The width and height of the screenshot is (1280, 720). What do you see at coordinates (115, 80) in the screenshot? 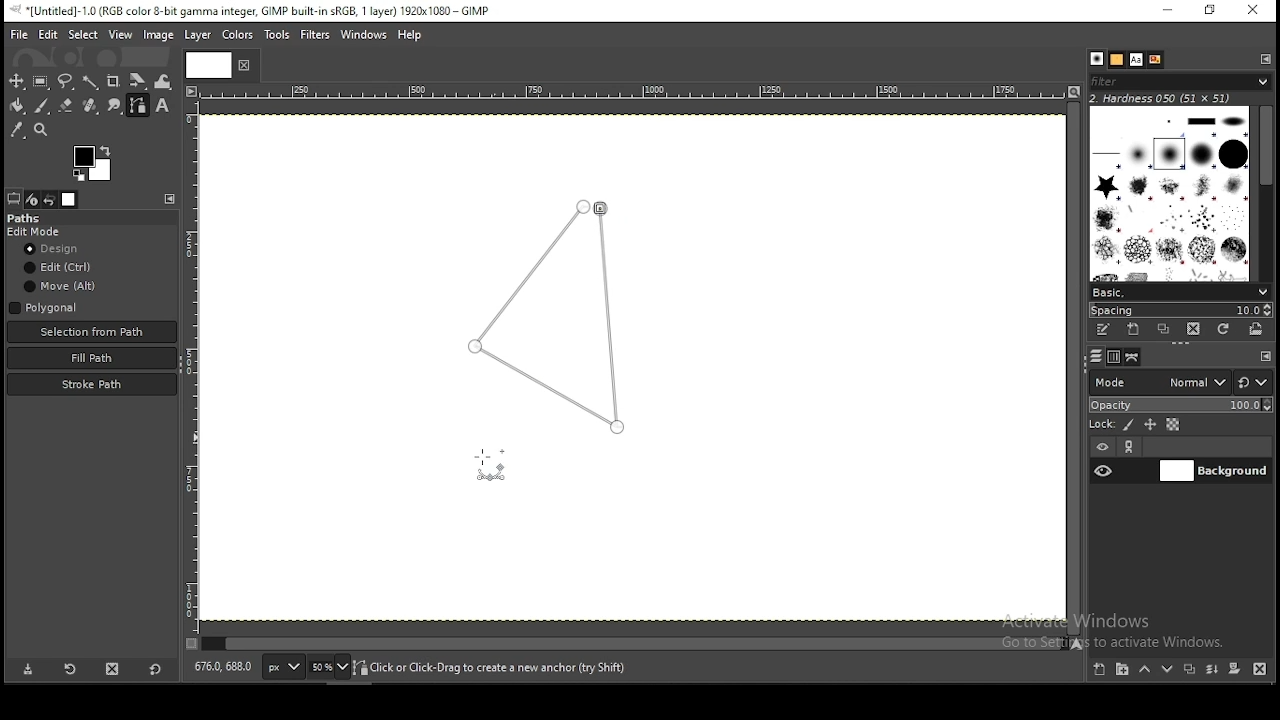
I see `crop tool` at bounding box center [115, 80].